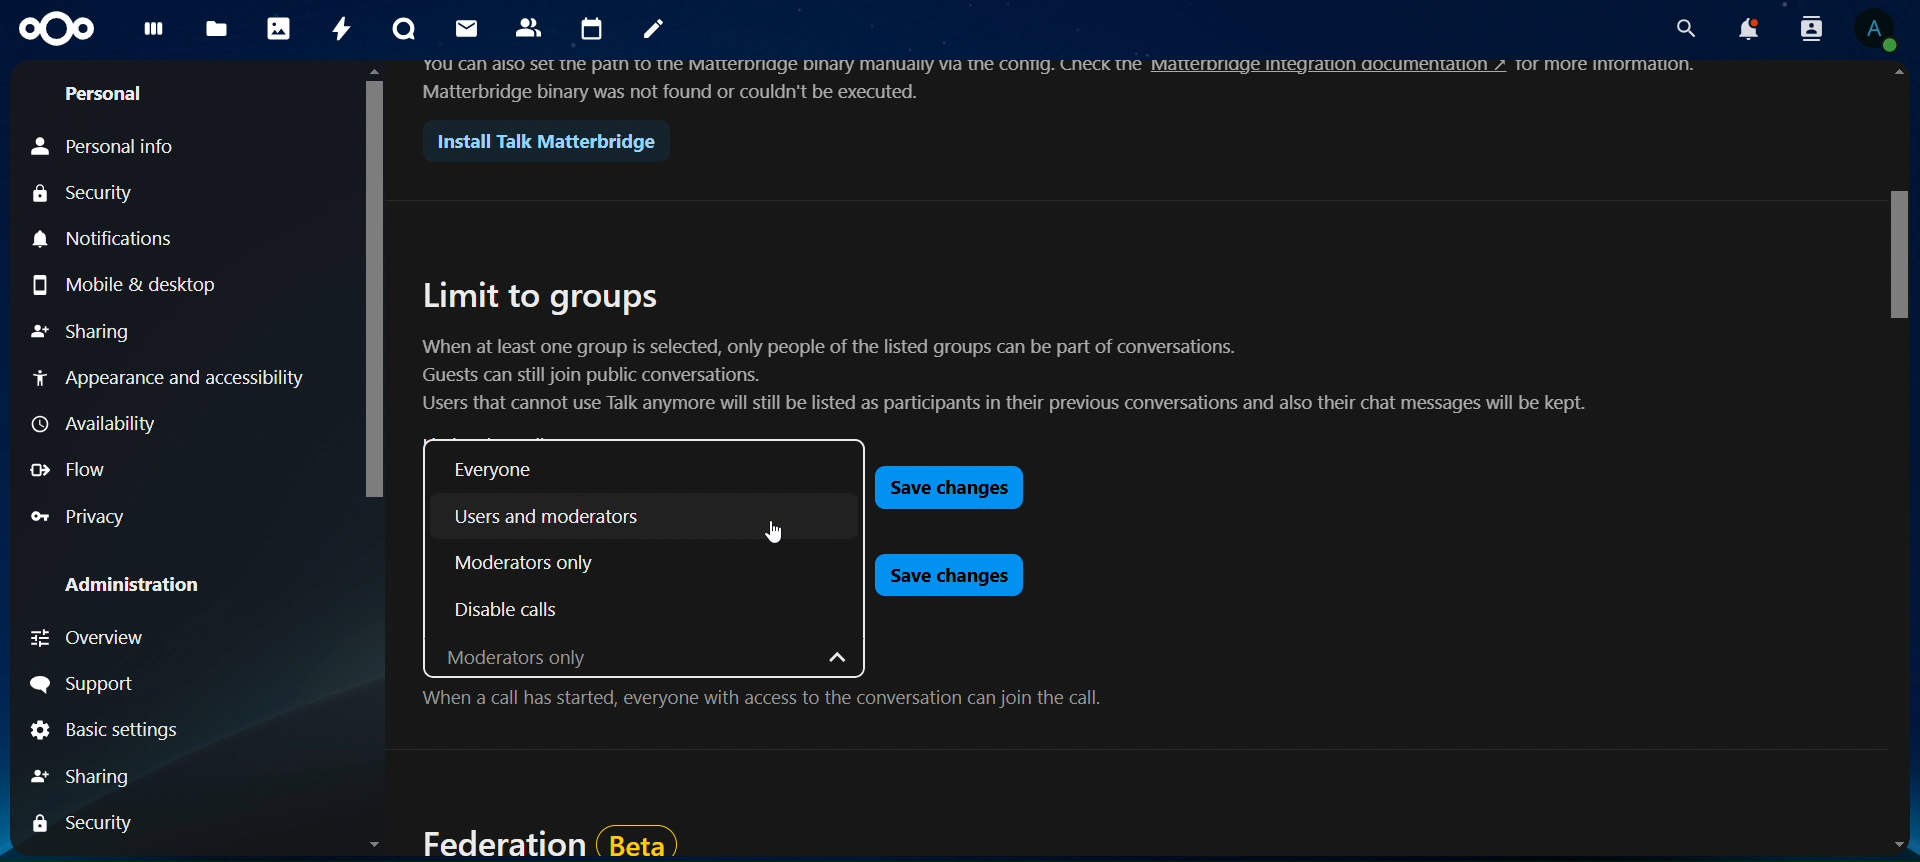  Describe the element at coordinates (94, 637) in the screenshot. I see `overview` at that location.